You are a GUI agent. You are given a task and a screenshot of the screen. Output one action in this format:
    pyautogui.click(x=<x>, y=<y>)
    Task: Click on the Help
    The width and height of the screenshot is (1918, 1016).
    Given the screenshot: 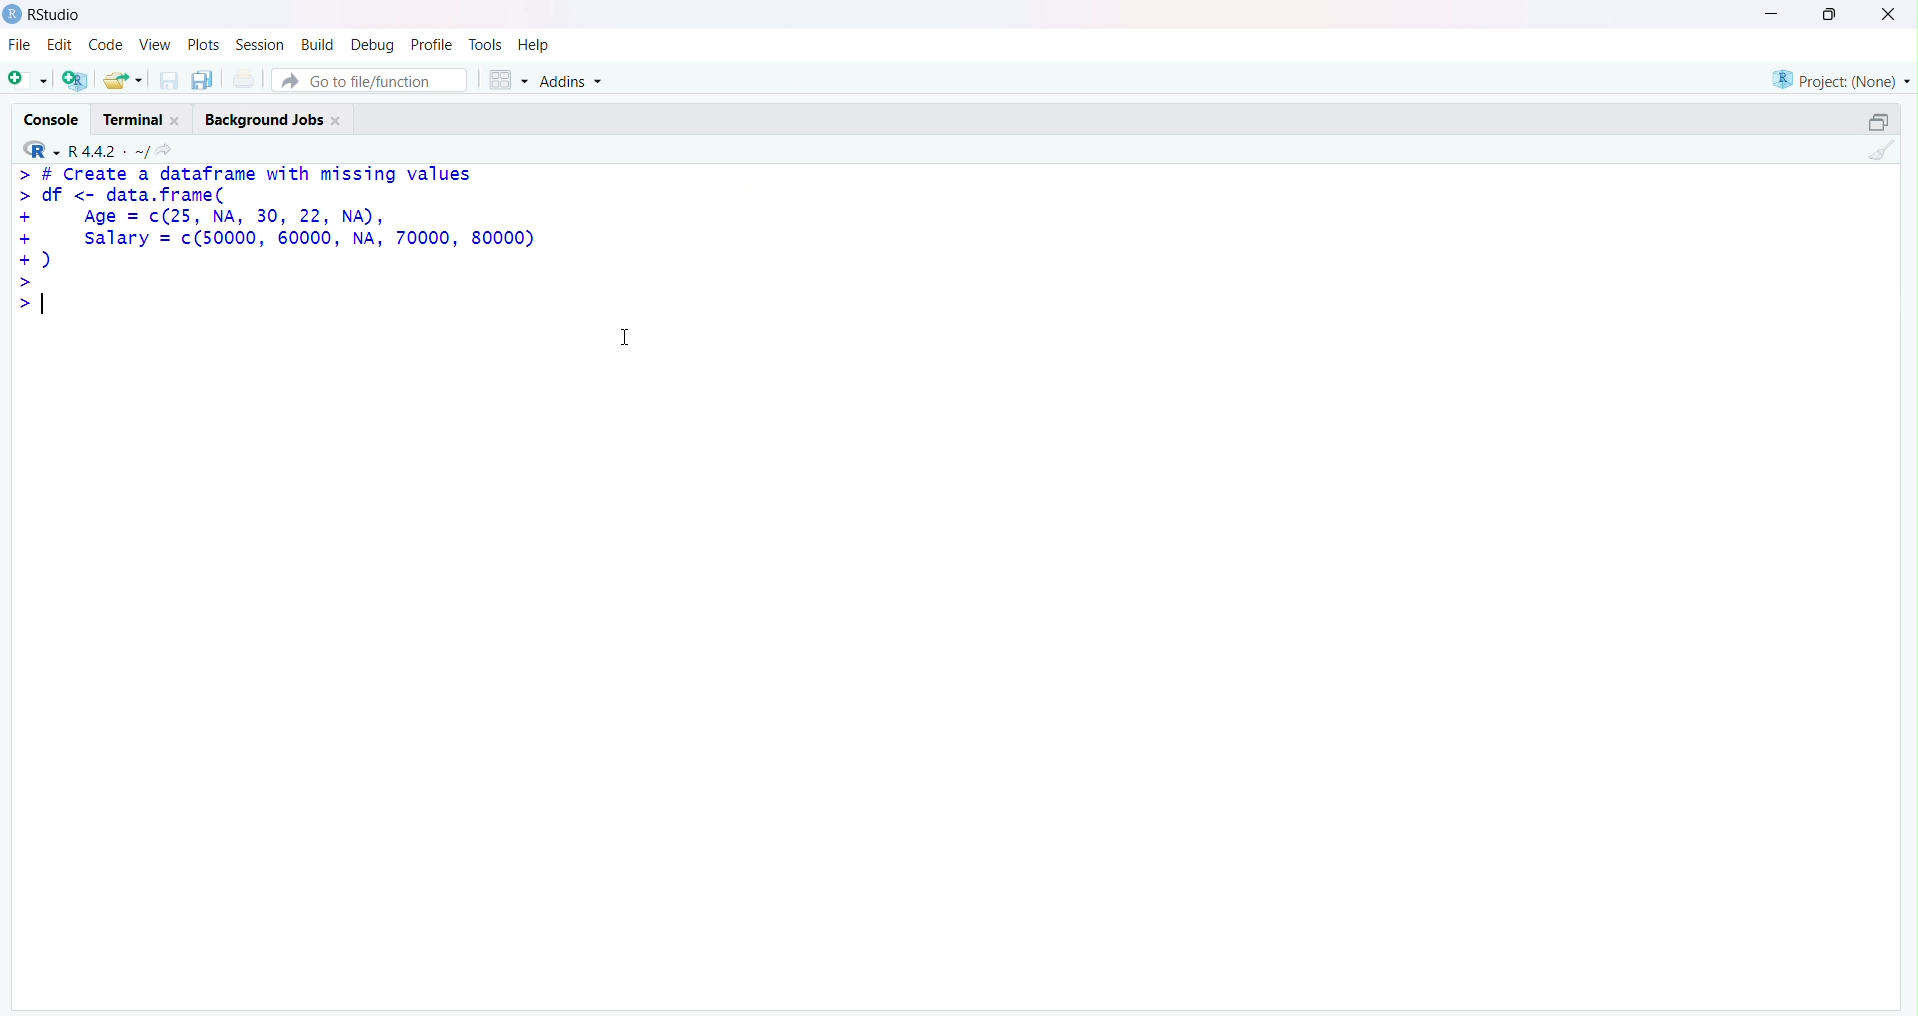 What is the action you would take?
    pyautogui.click(x=534, y=46)
    